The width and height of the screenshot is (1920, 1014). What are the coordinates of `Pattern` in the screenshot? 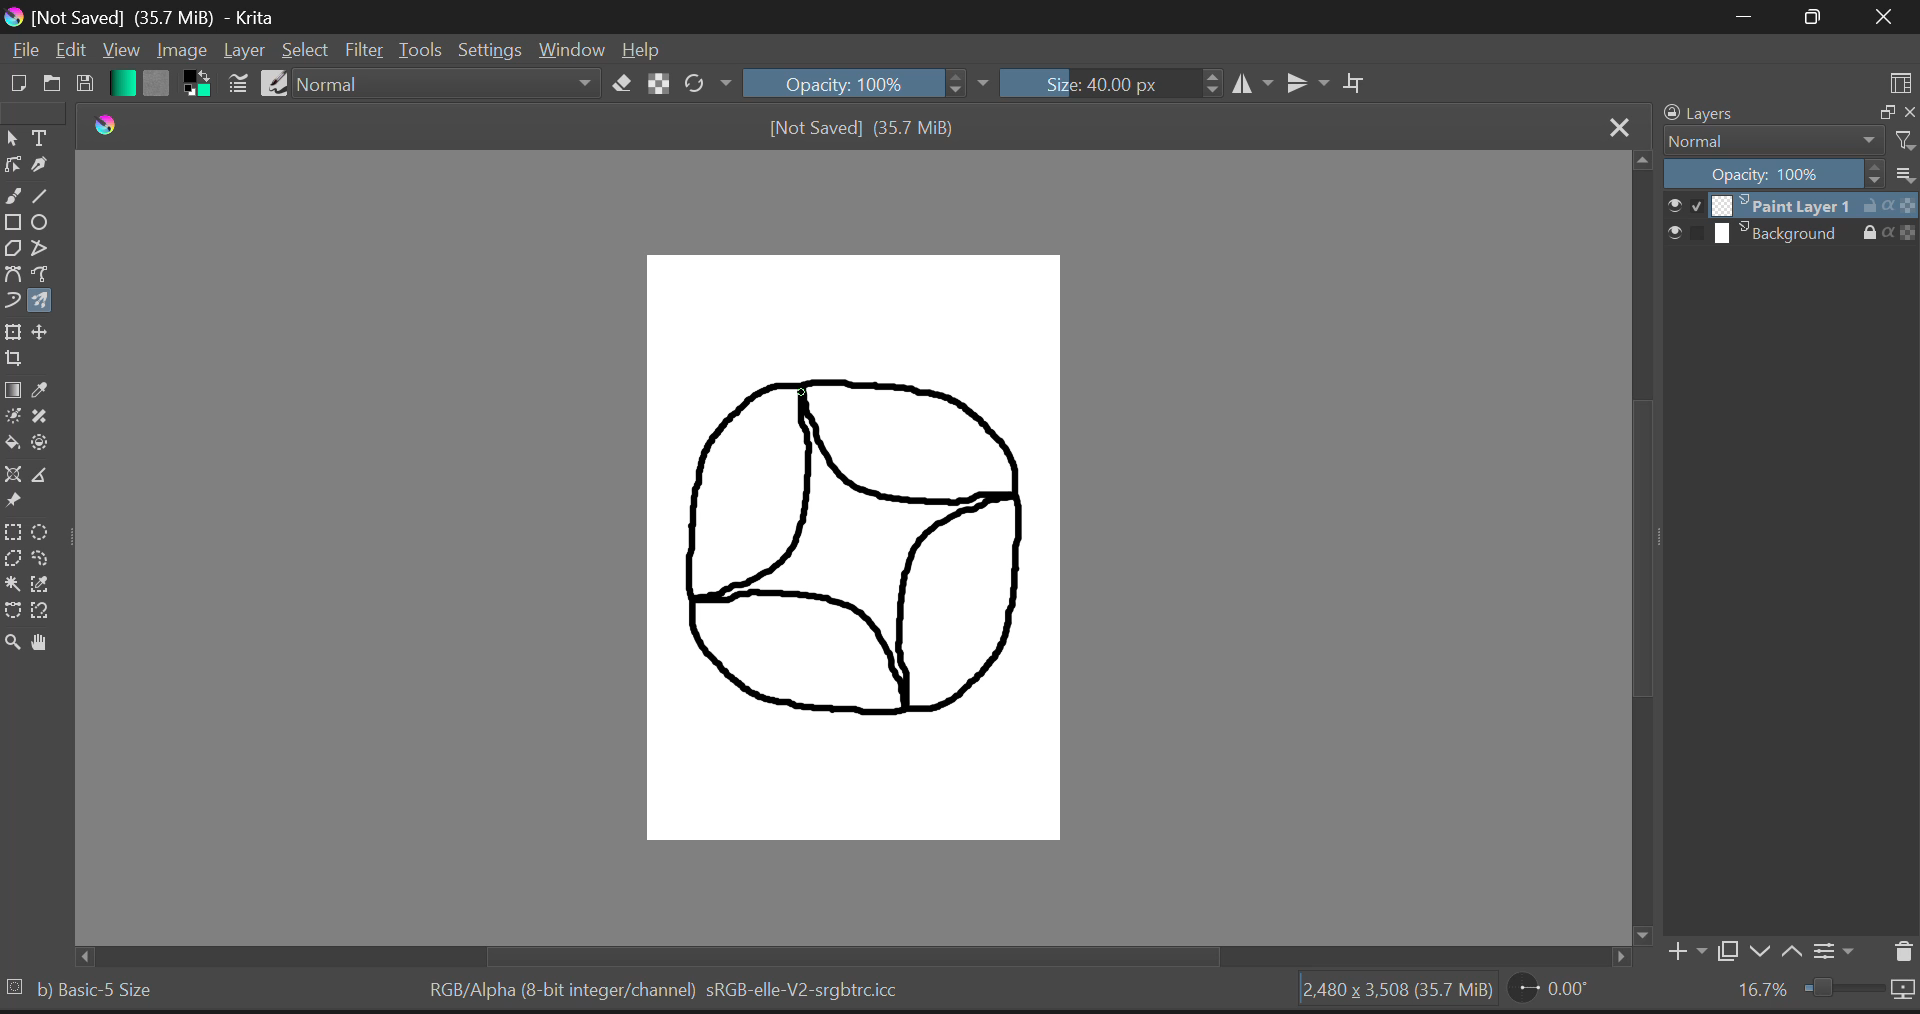 It's located at (160, 84).